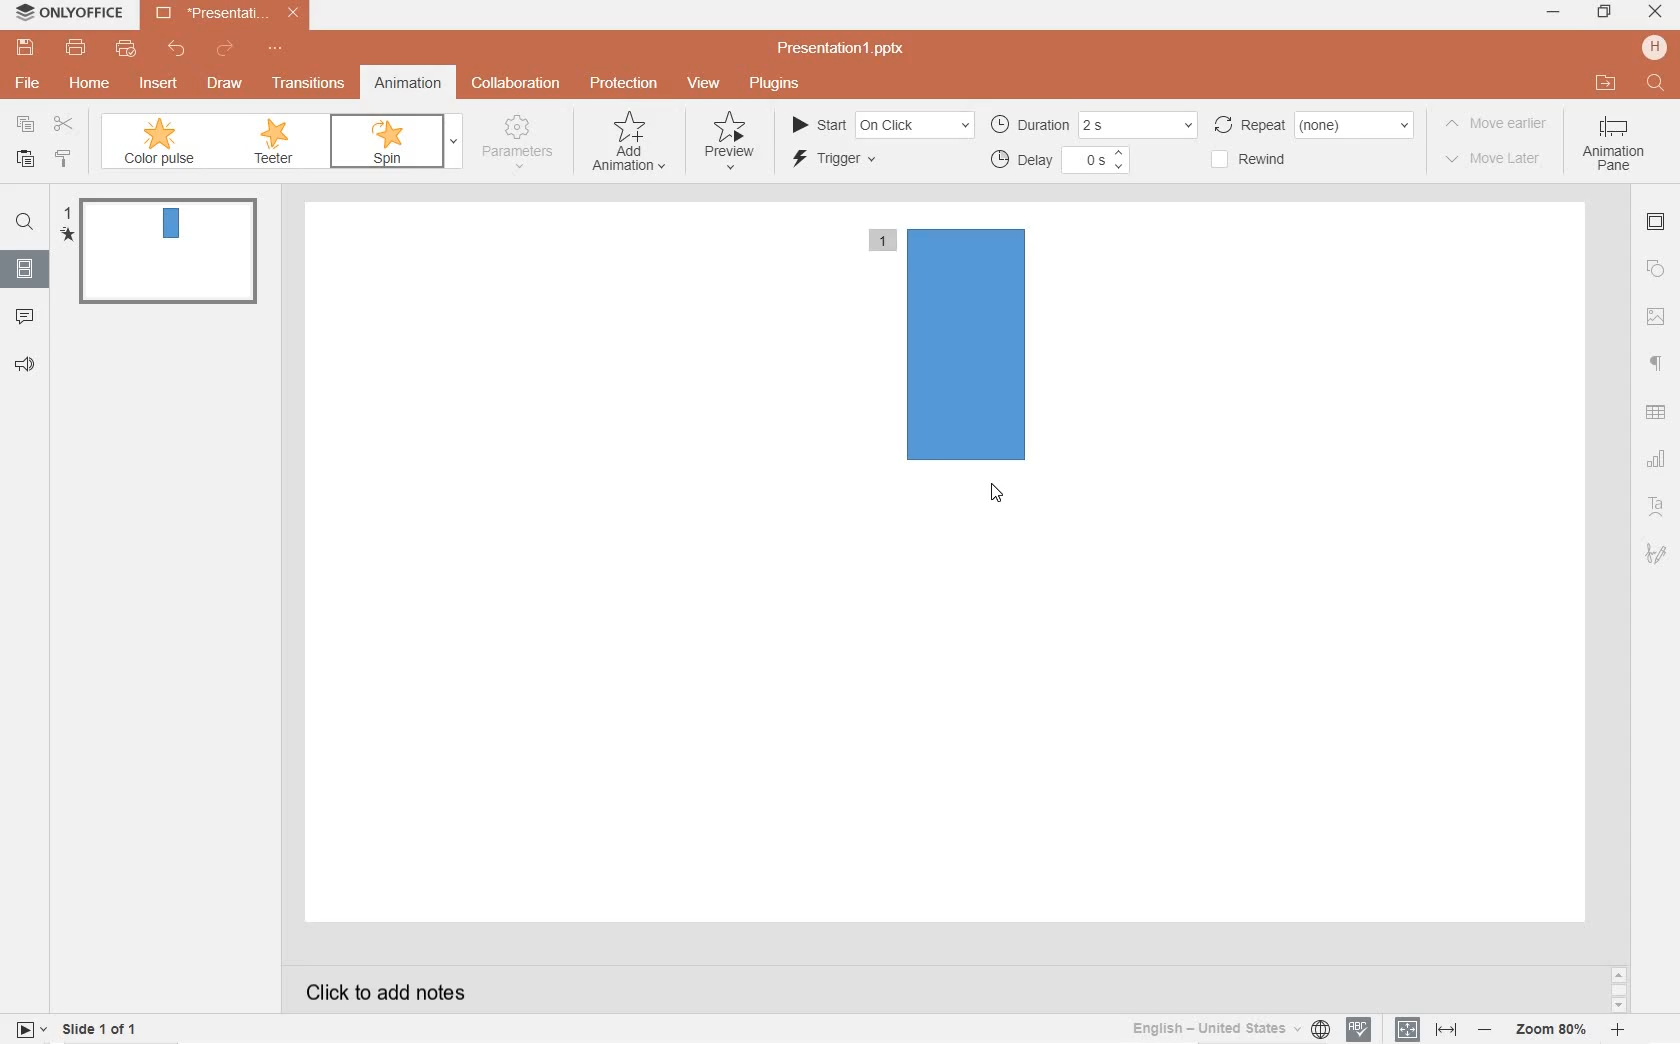 The height and width of the screenshot is (1044, 1680). Describe the element at coordinates (26, 124) in the screenshot. I see `copy` at that location.